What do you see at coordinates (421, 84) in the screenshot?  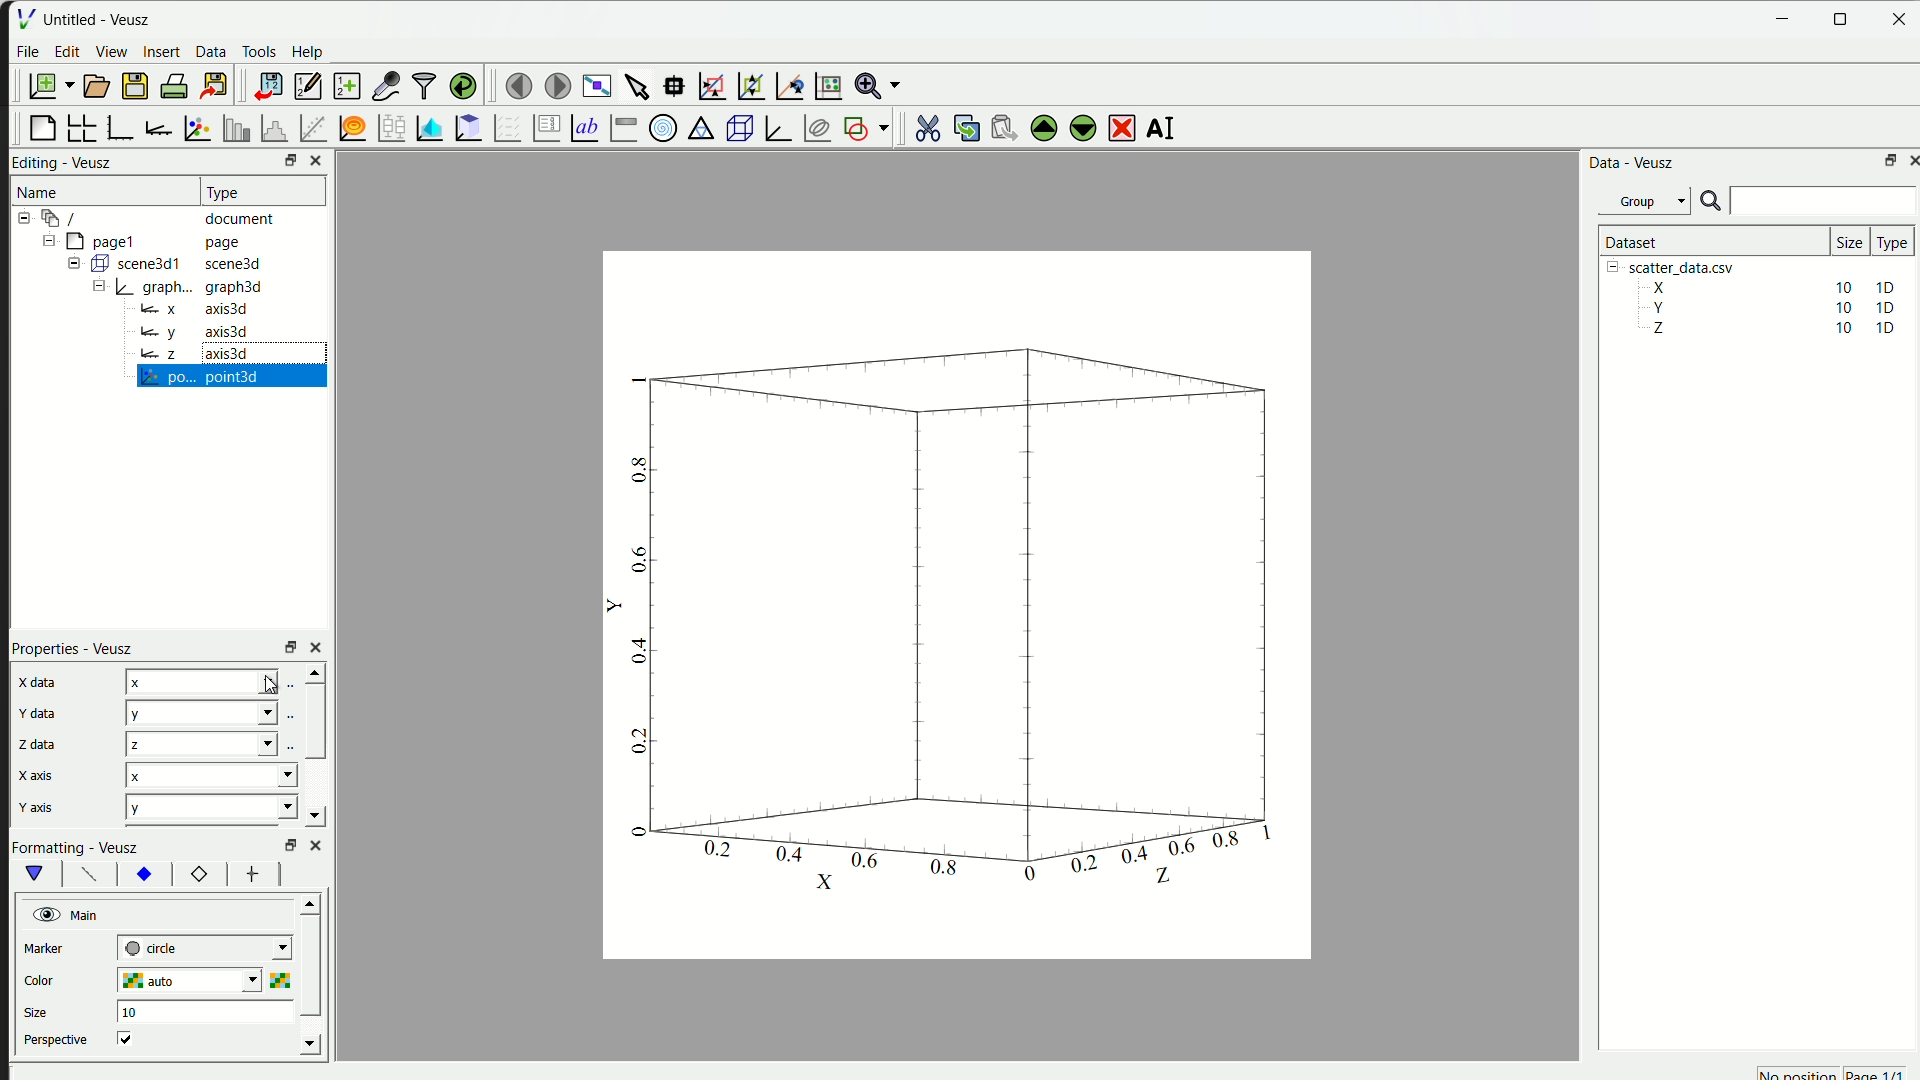 I see `filter data` at bounding box center [421, 84].